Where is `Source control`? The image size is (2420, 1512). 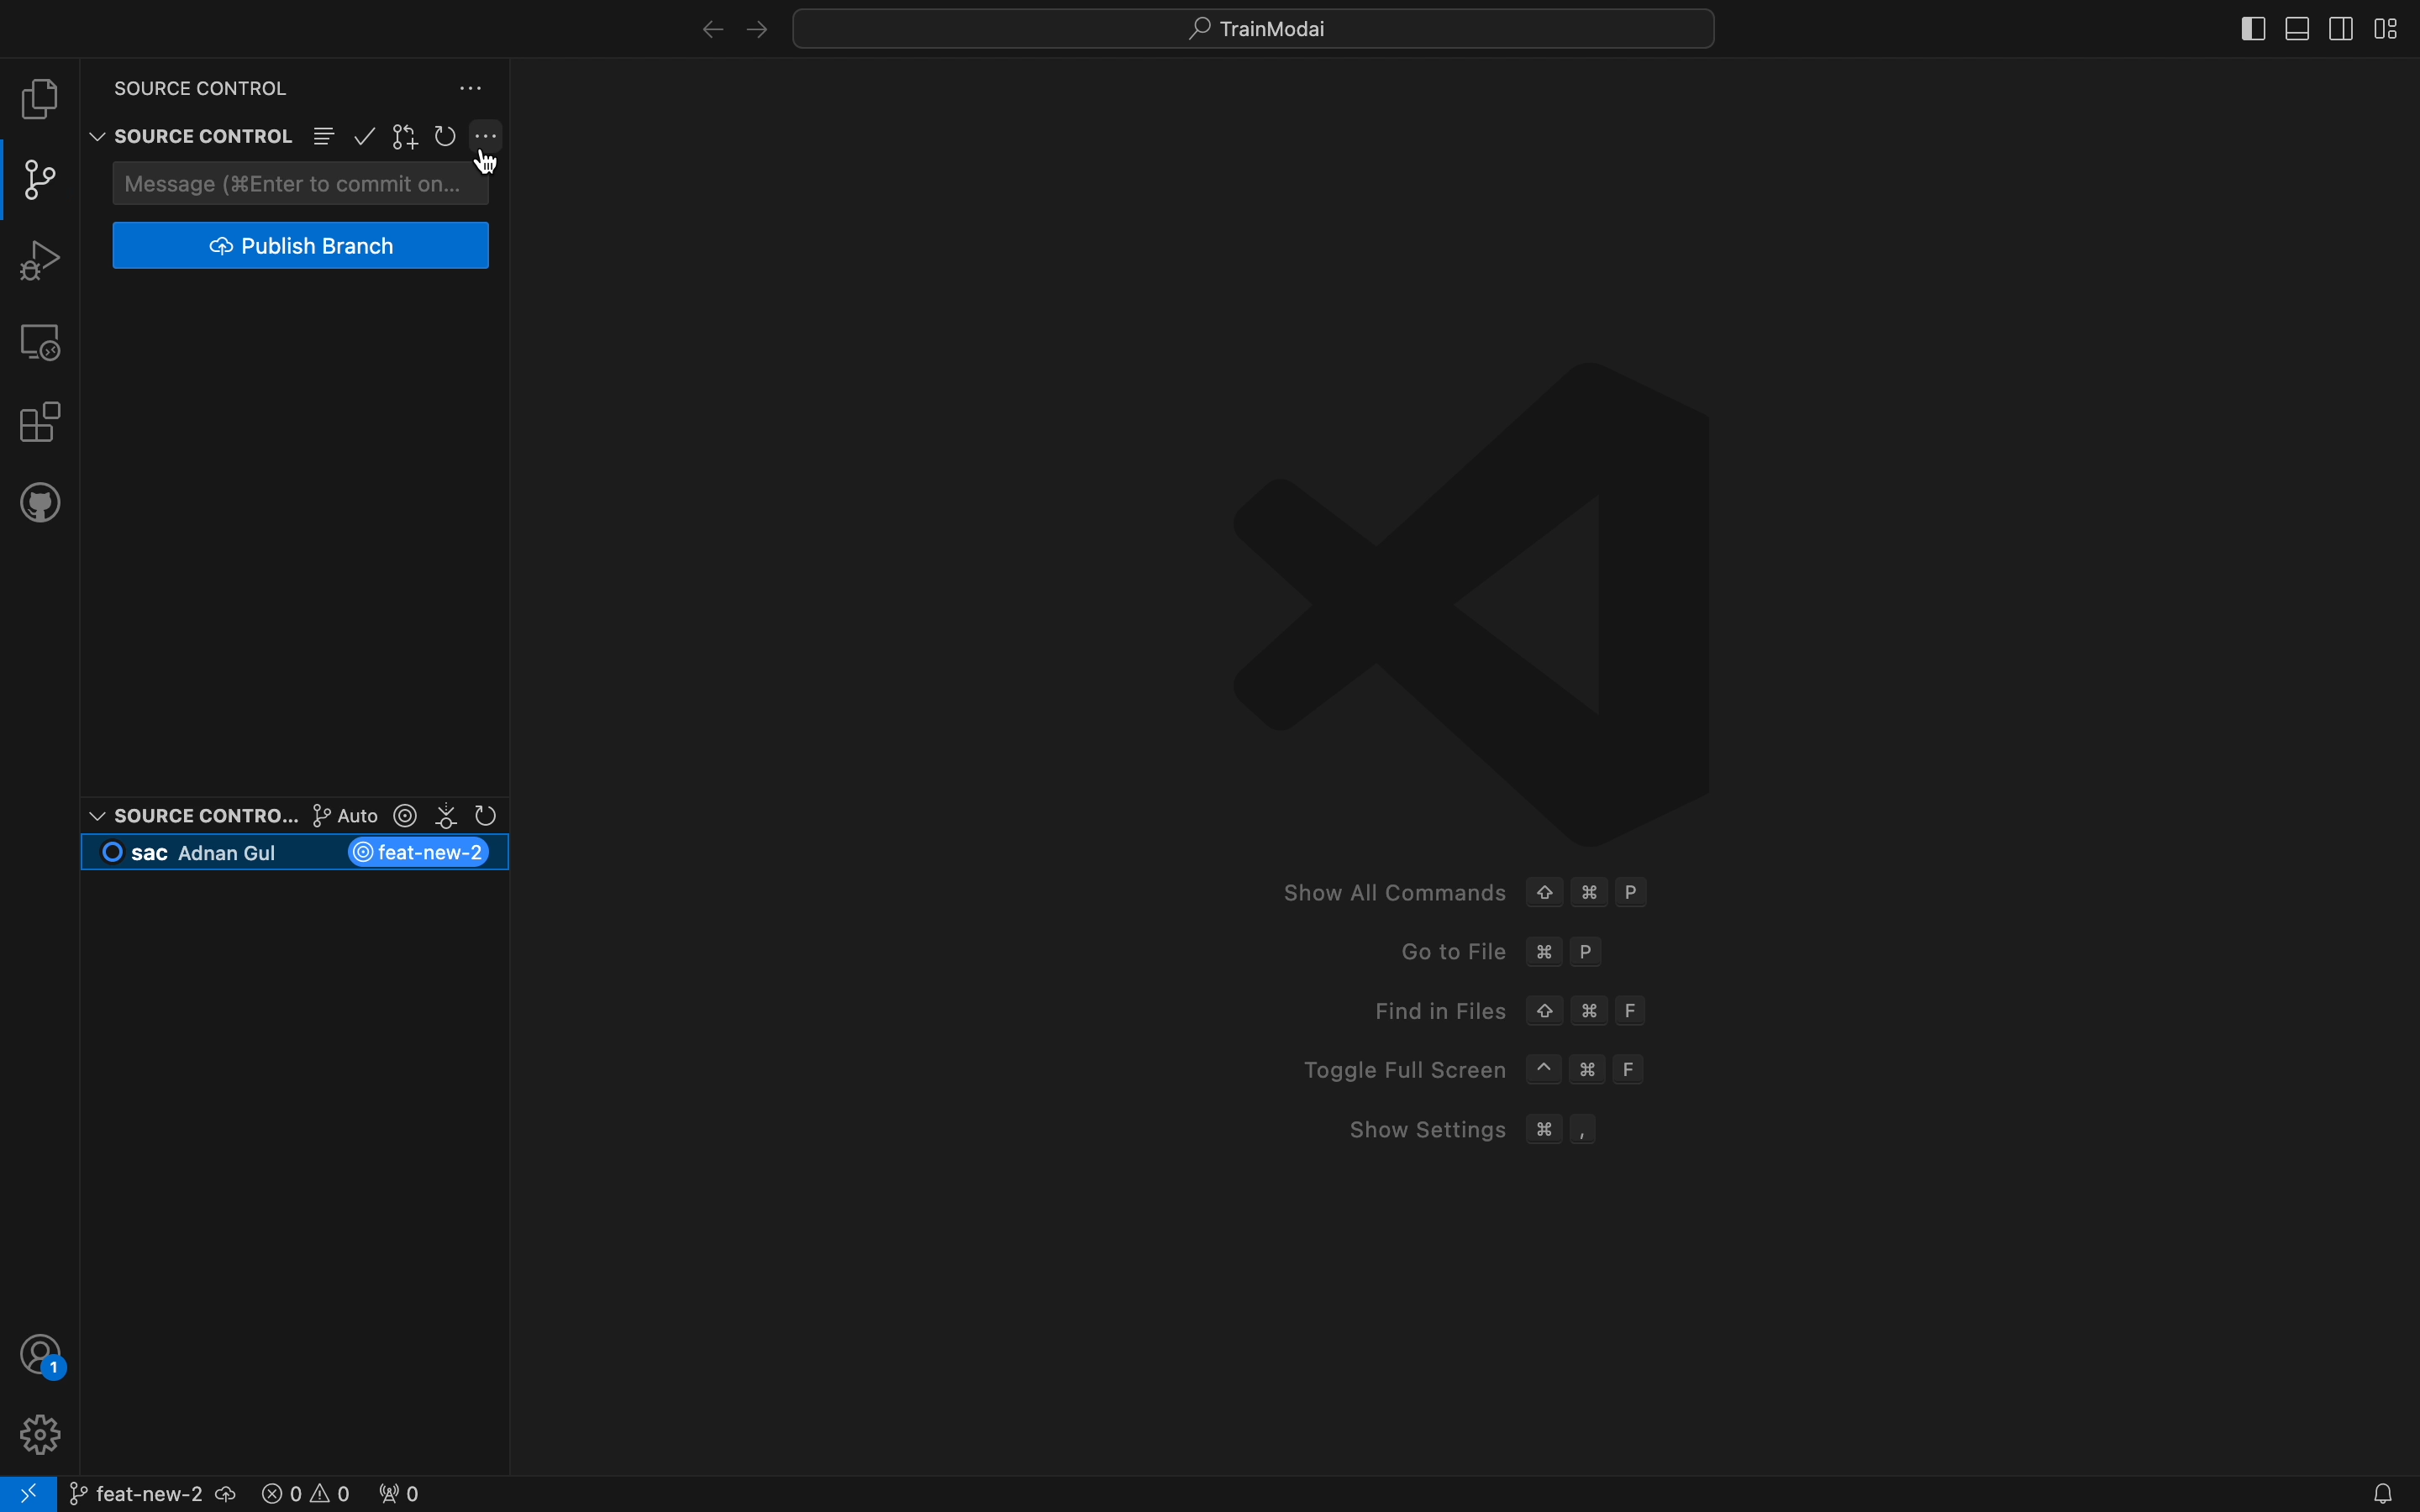 Source control is located at coordinates (188, 814).